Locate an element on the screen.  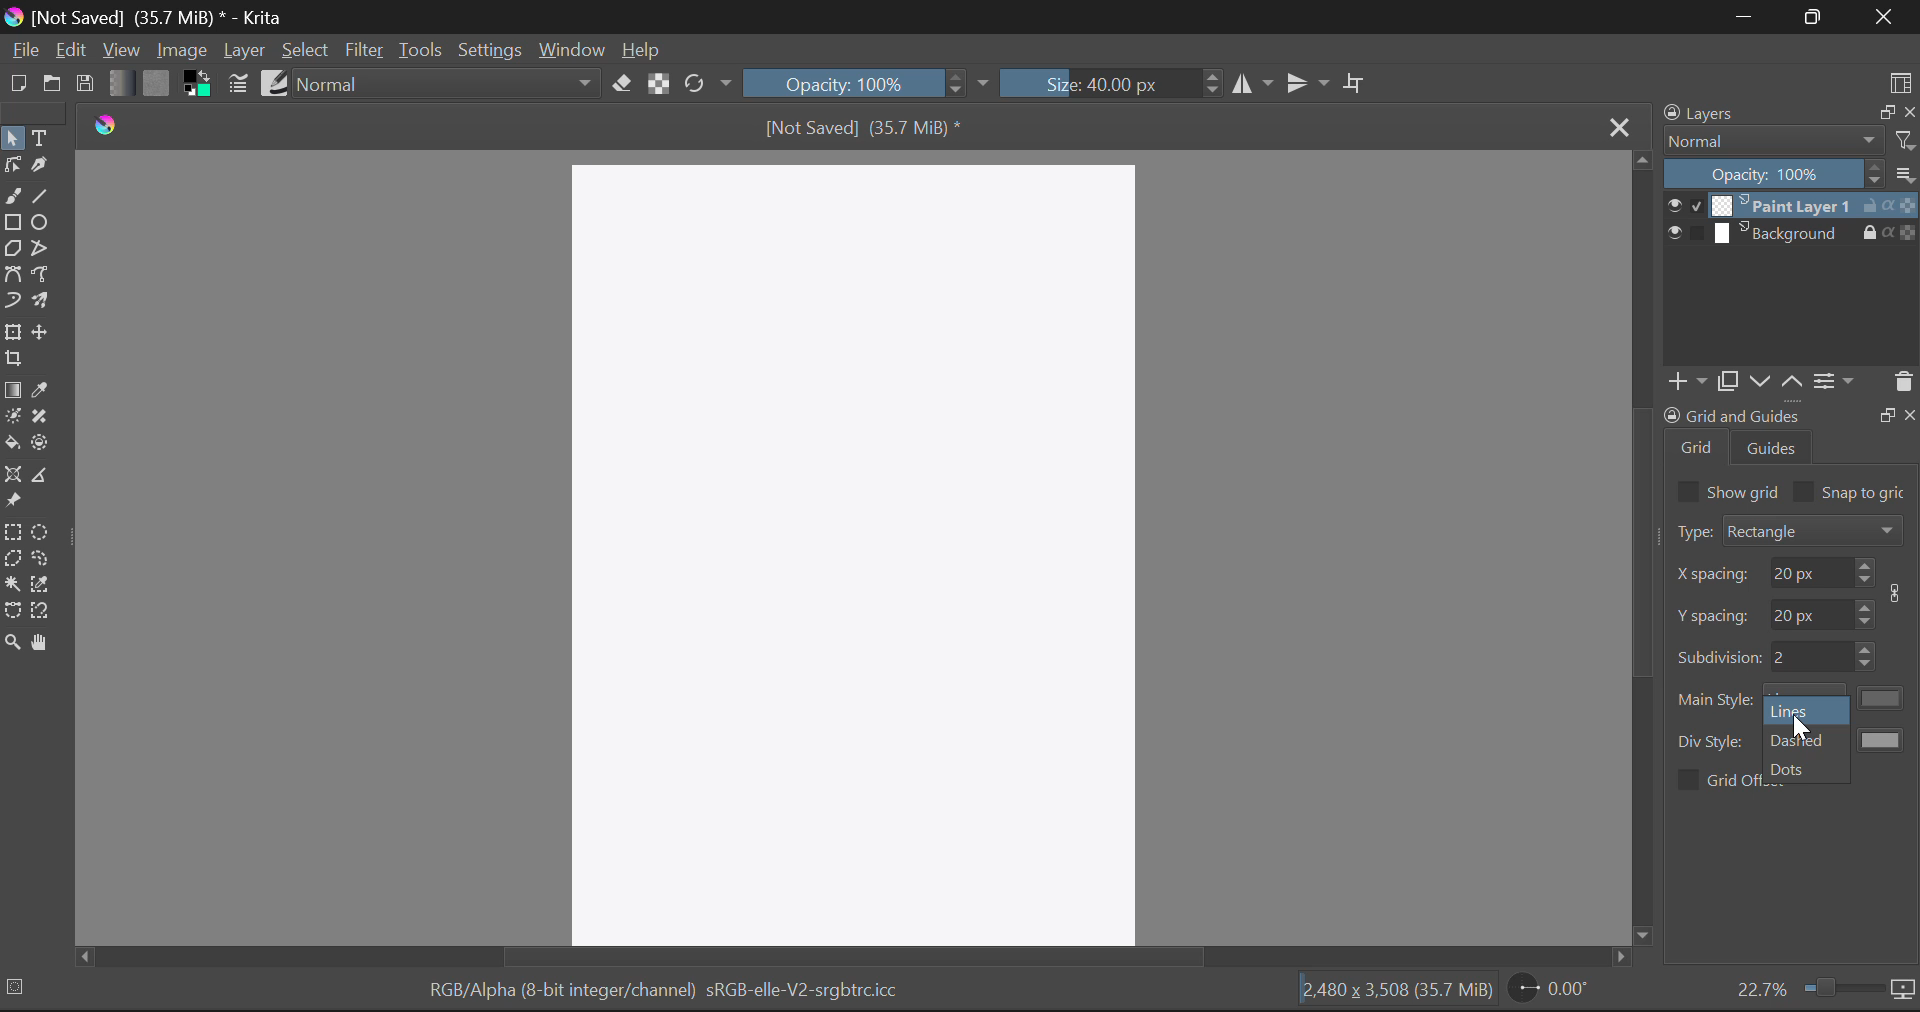
Zoom slider is located at coordinates (1840, 987).